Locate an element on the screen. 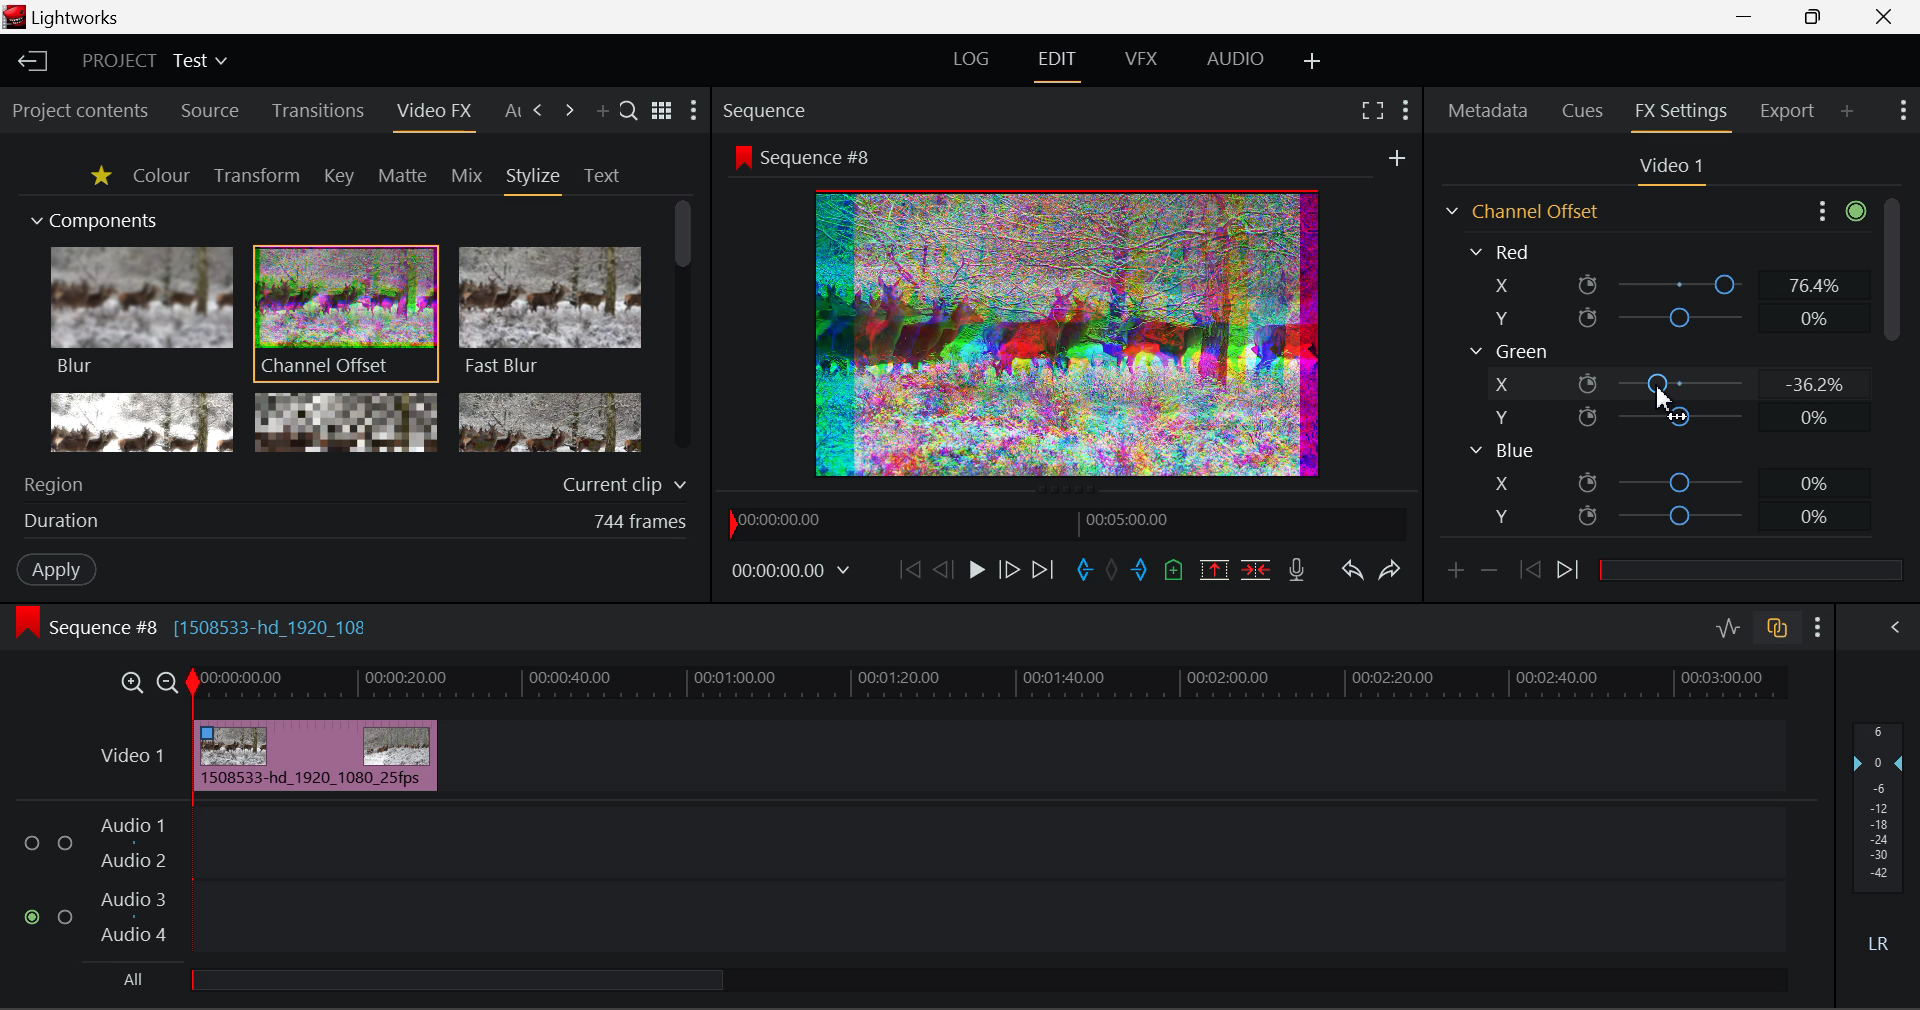  VFX Layout is located at coordinates (1141, 64).